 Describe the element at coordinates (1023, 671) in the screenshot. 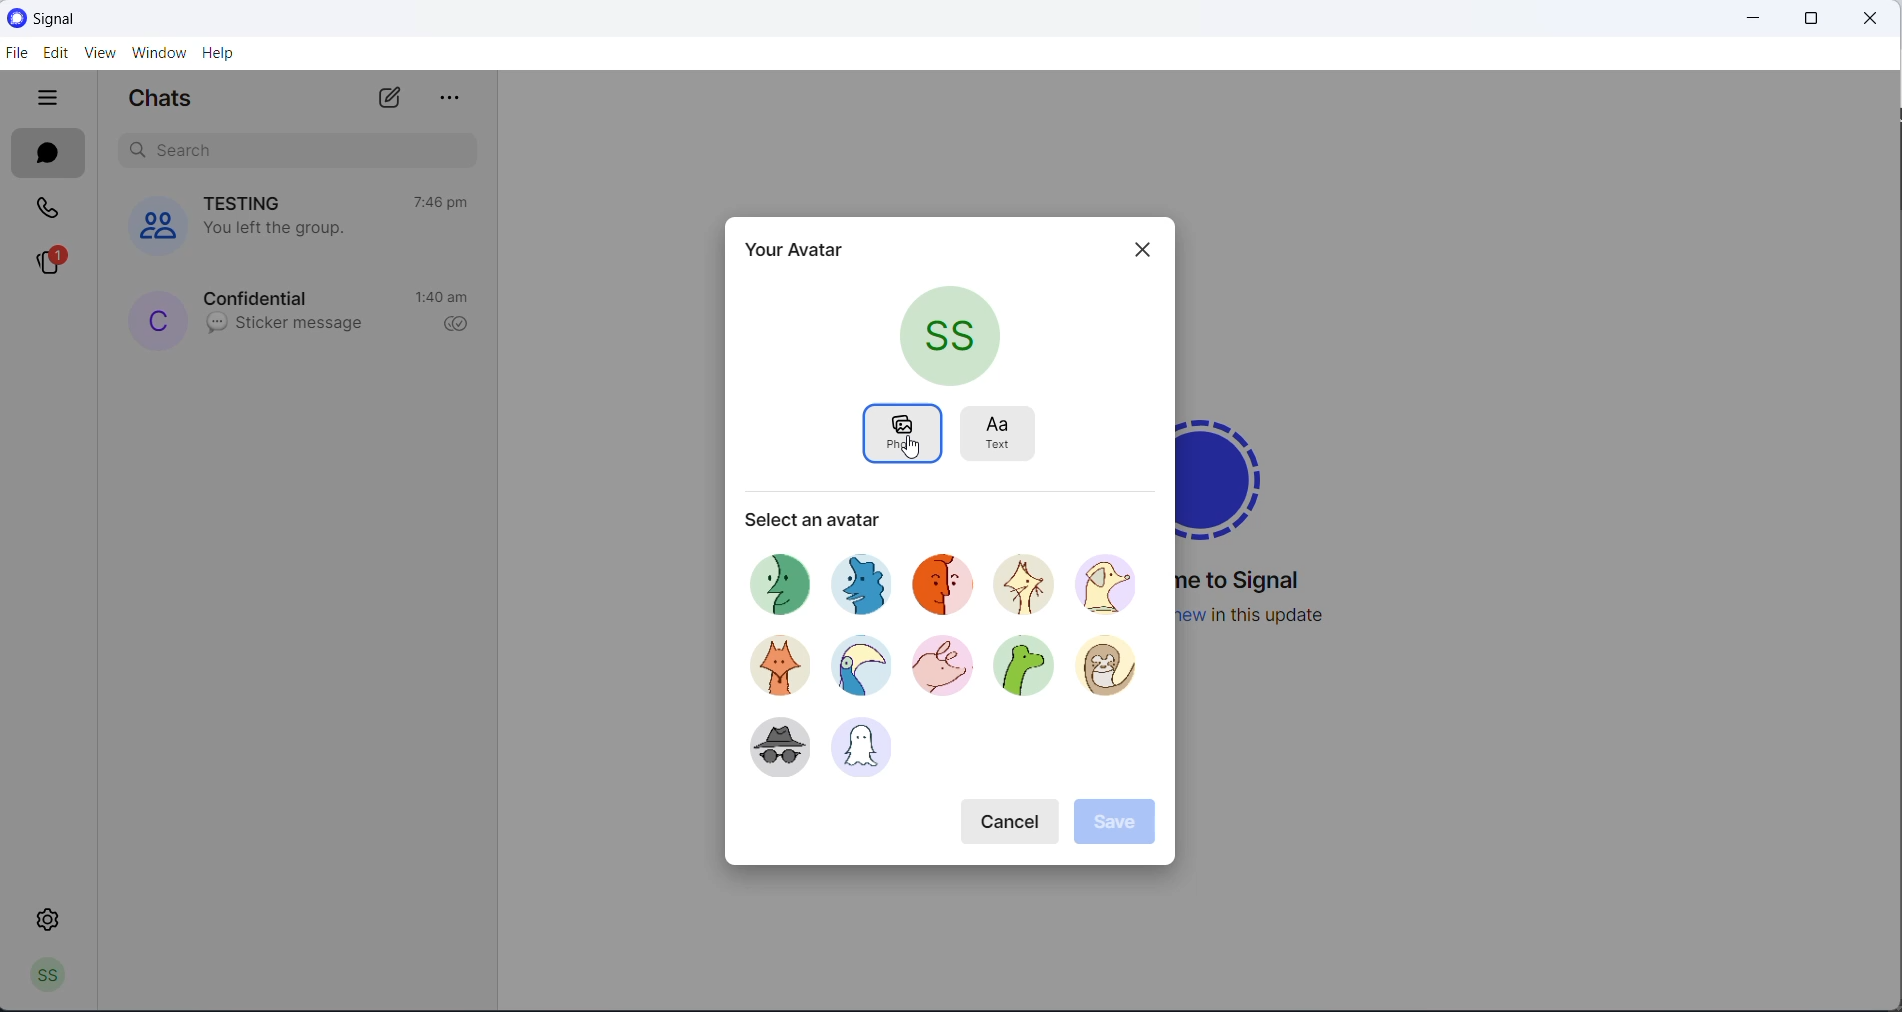

I see `avatar` at that location.